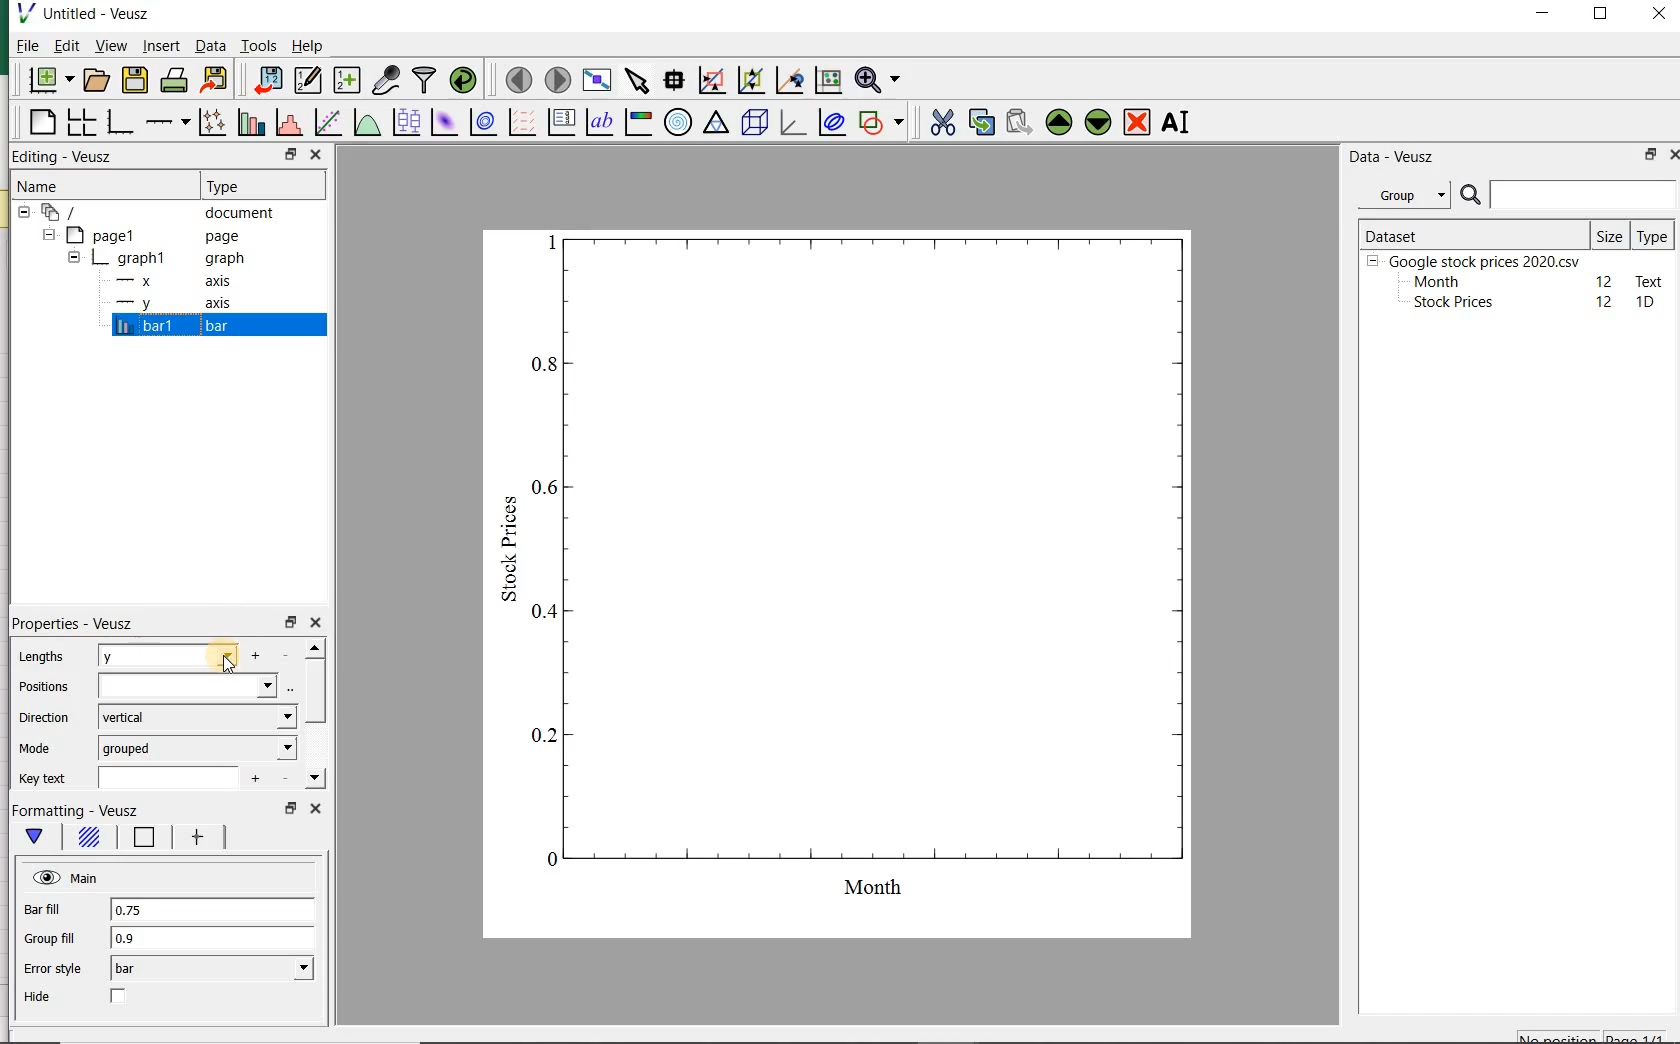  What do you see at coordinates (944, 125) in the screenshot?
I see `cut the selected widget` at bounding box center [944, 125].